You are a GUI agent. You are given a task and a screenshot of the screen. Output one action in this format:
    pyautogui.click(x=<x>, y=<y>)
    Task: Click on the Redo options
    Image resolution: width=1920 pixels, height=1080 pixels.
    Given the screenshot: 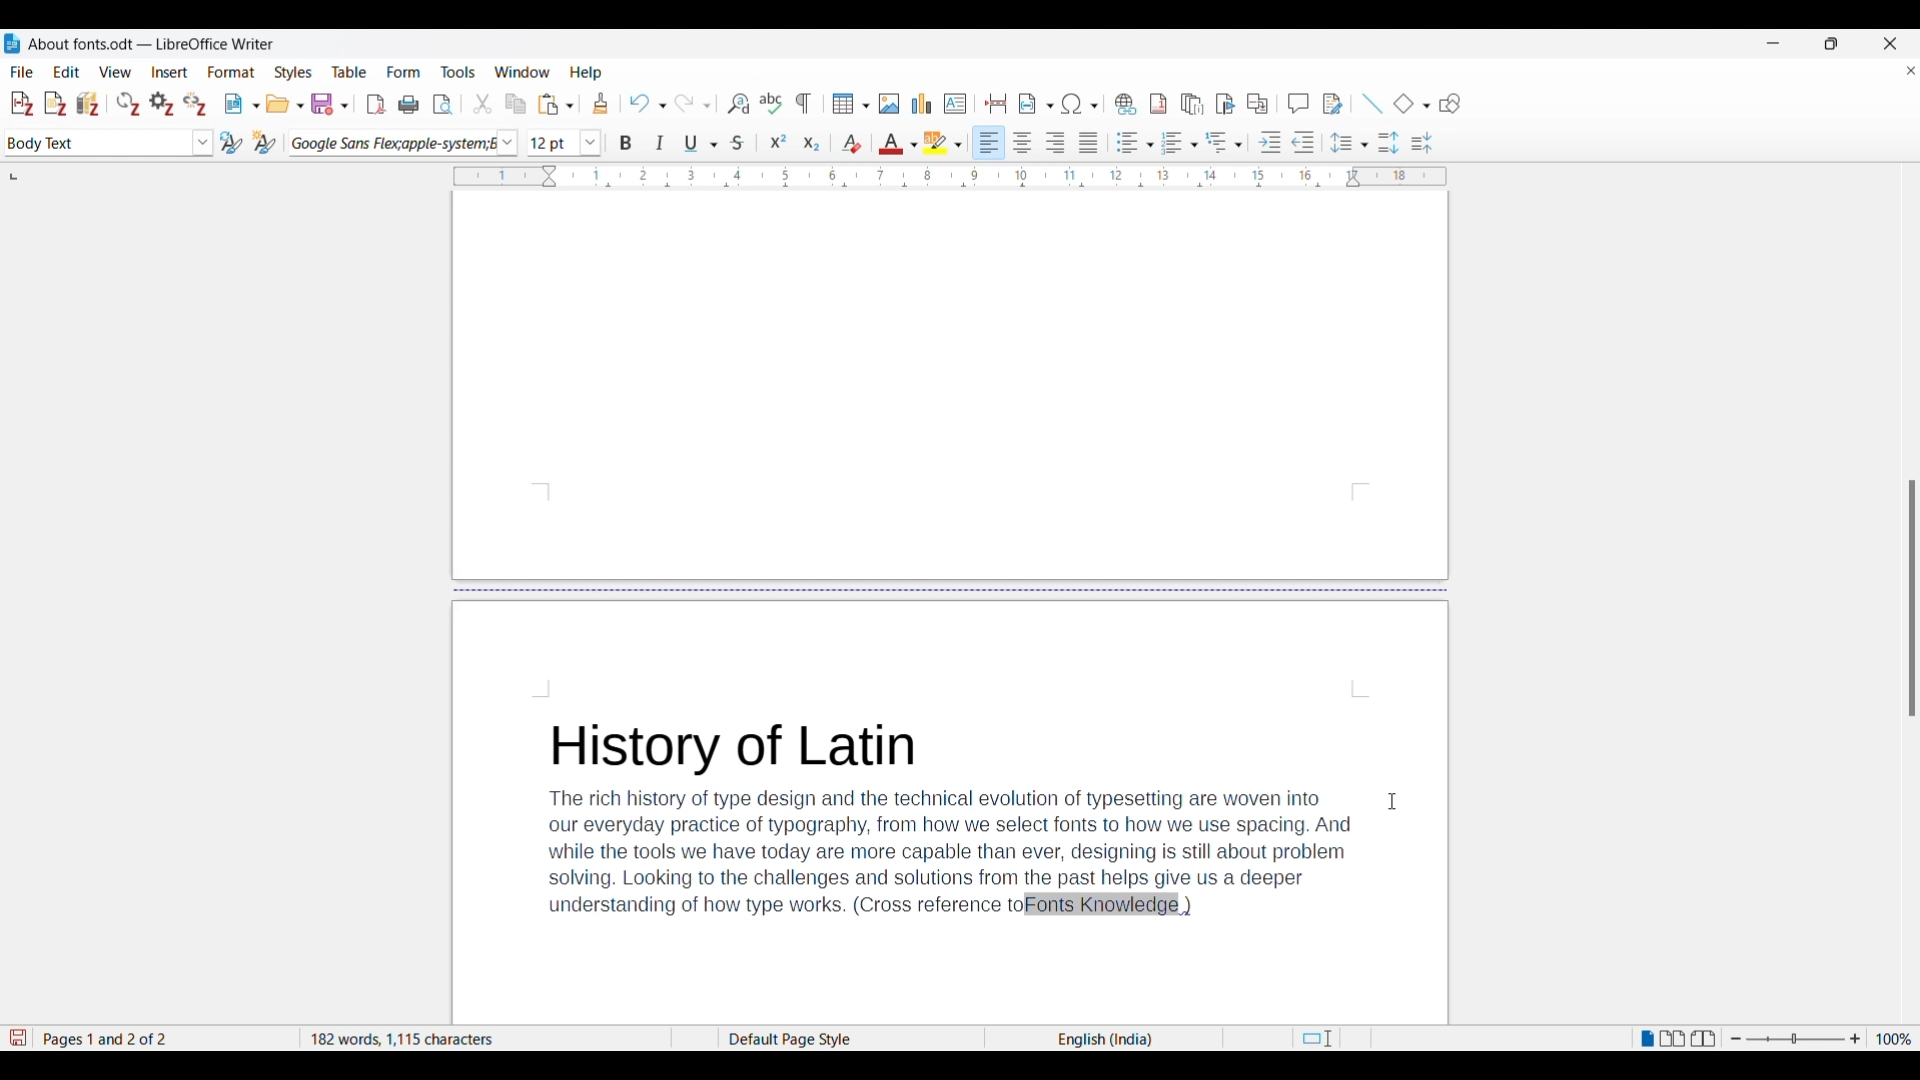 What is the action you would take?
    pyautogui.click(x=692, y=104)
    